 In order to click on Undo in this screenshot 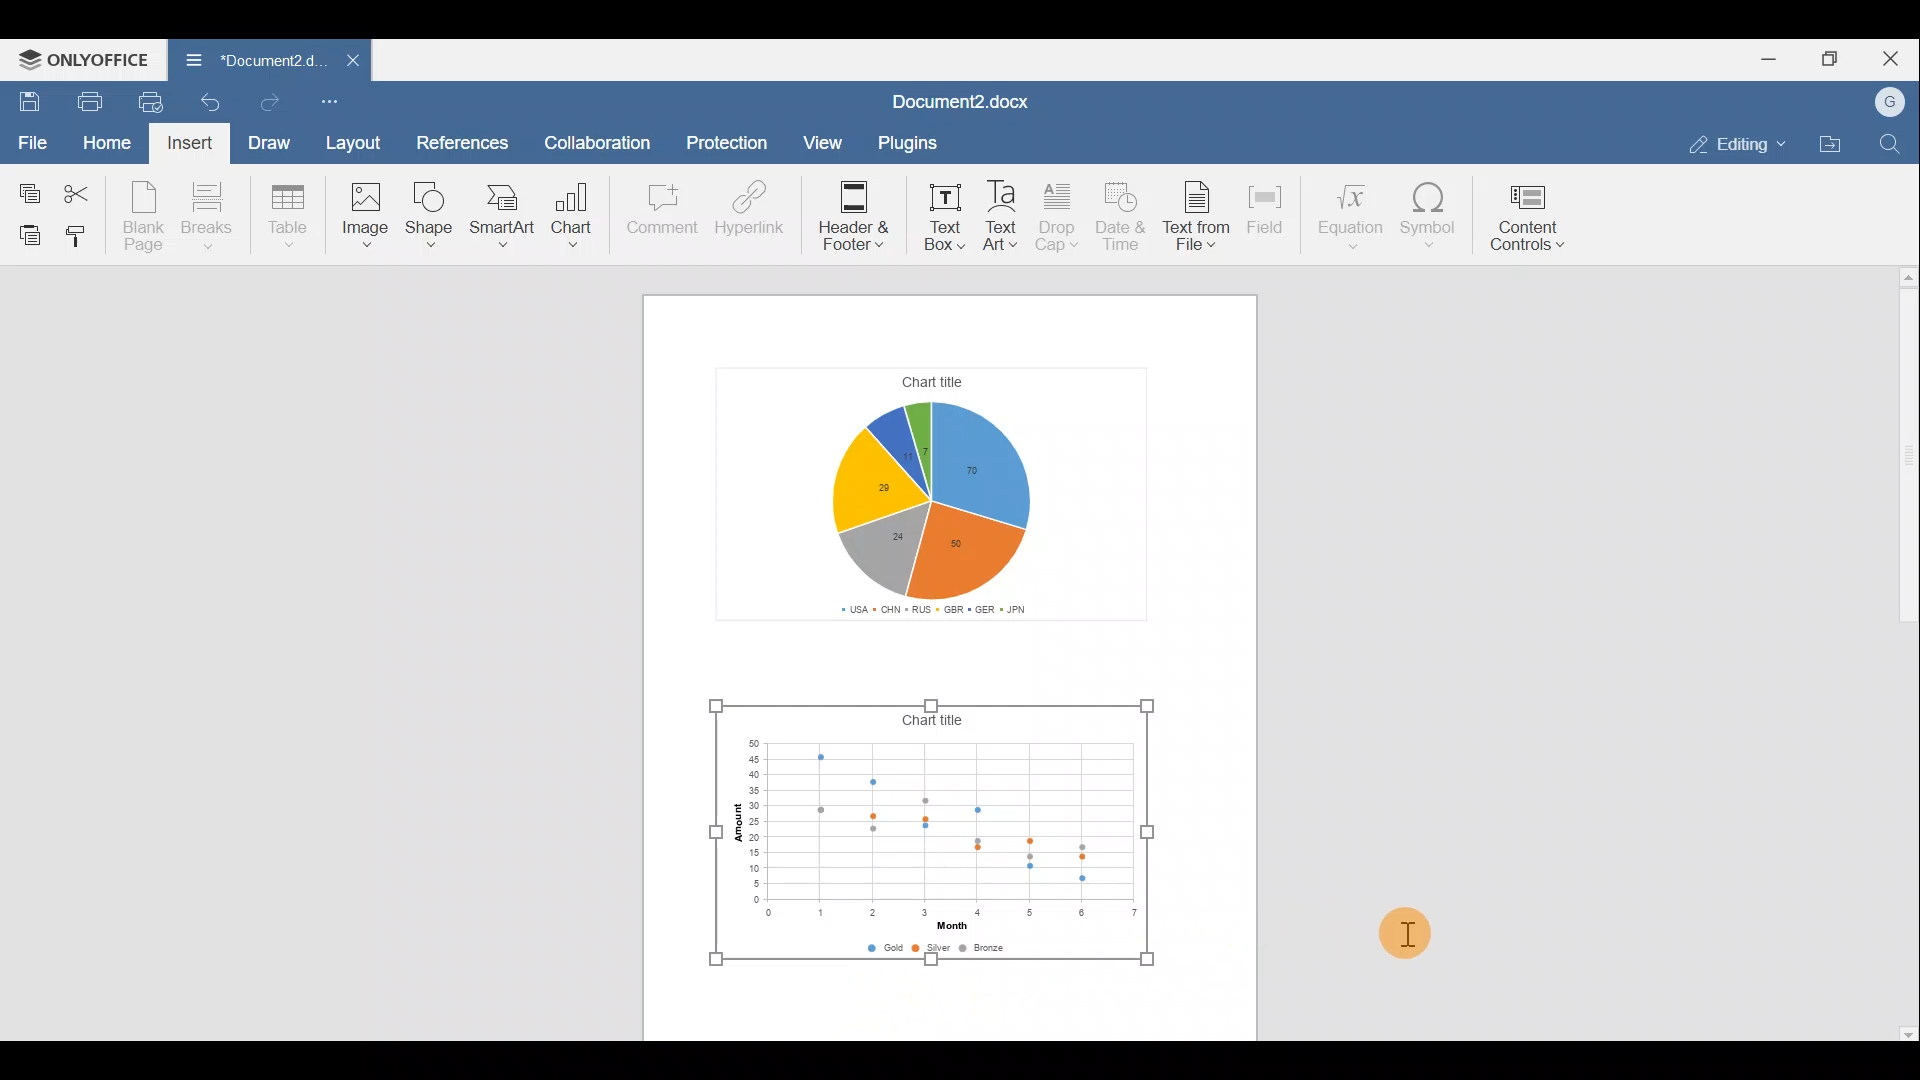, I will do `click(214, 100)`.